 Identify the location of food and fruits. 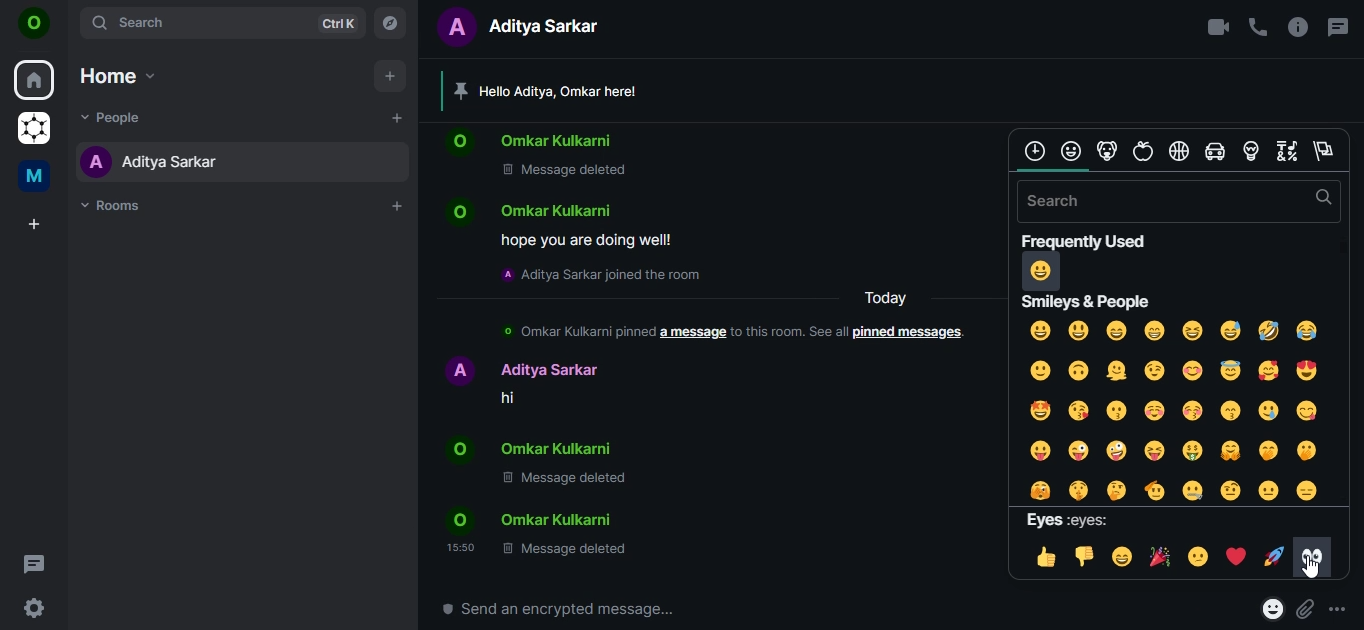
(1142, 151).